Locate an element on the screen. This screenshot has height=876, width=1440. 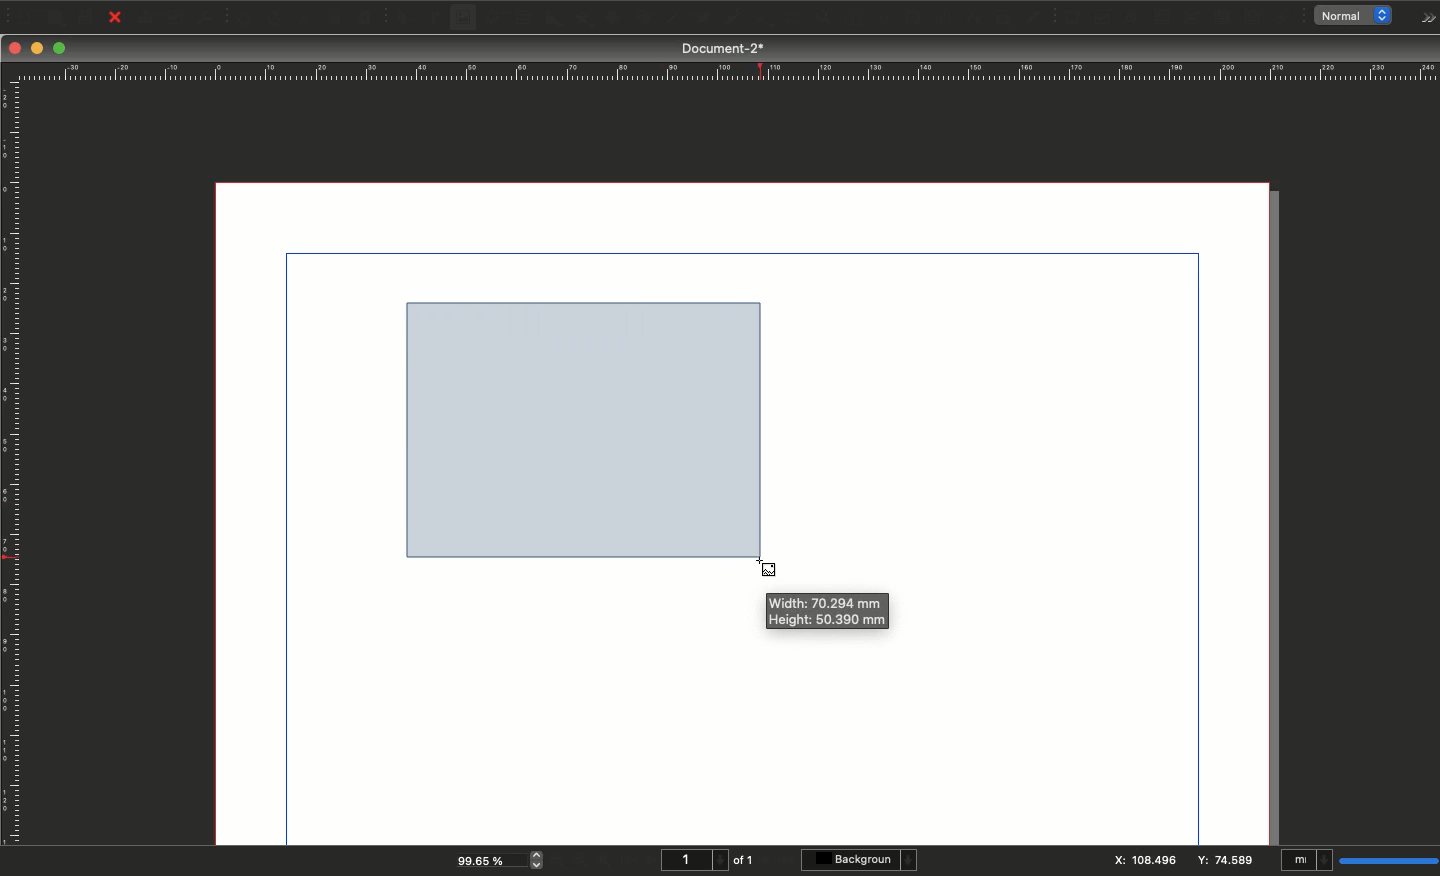
cursor is located at coordinates (763, 570).